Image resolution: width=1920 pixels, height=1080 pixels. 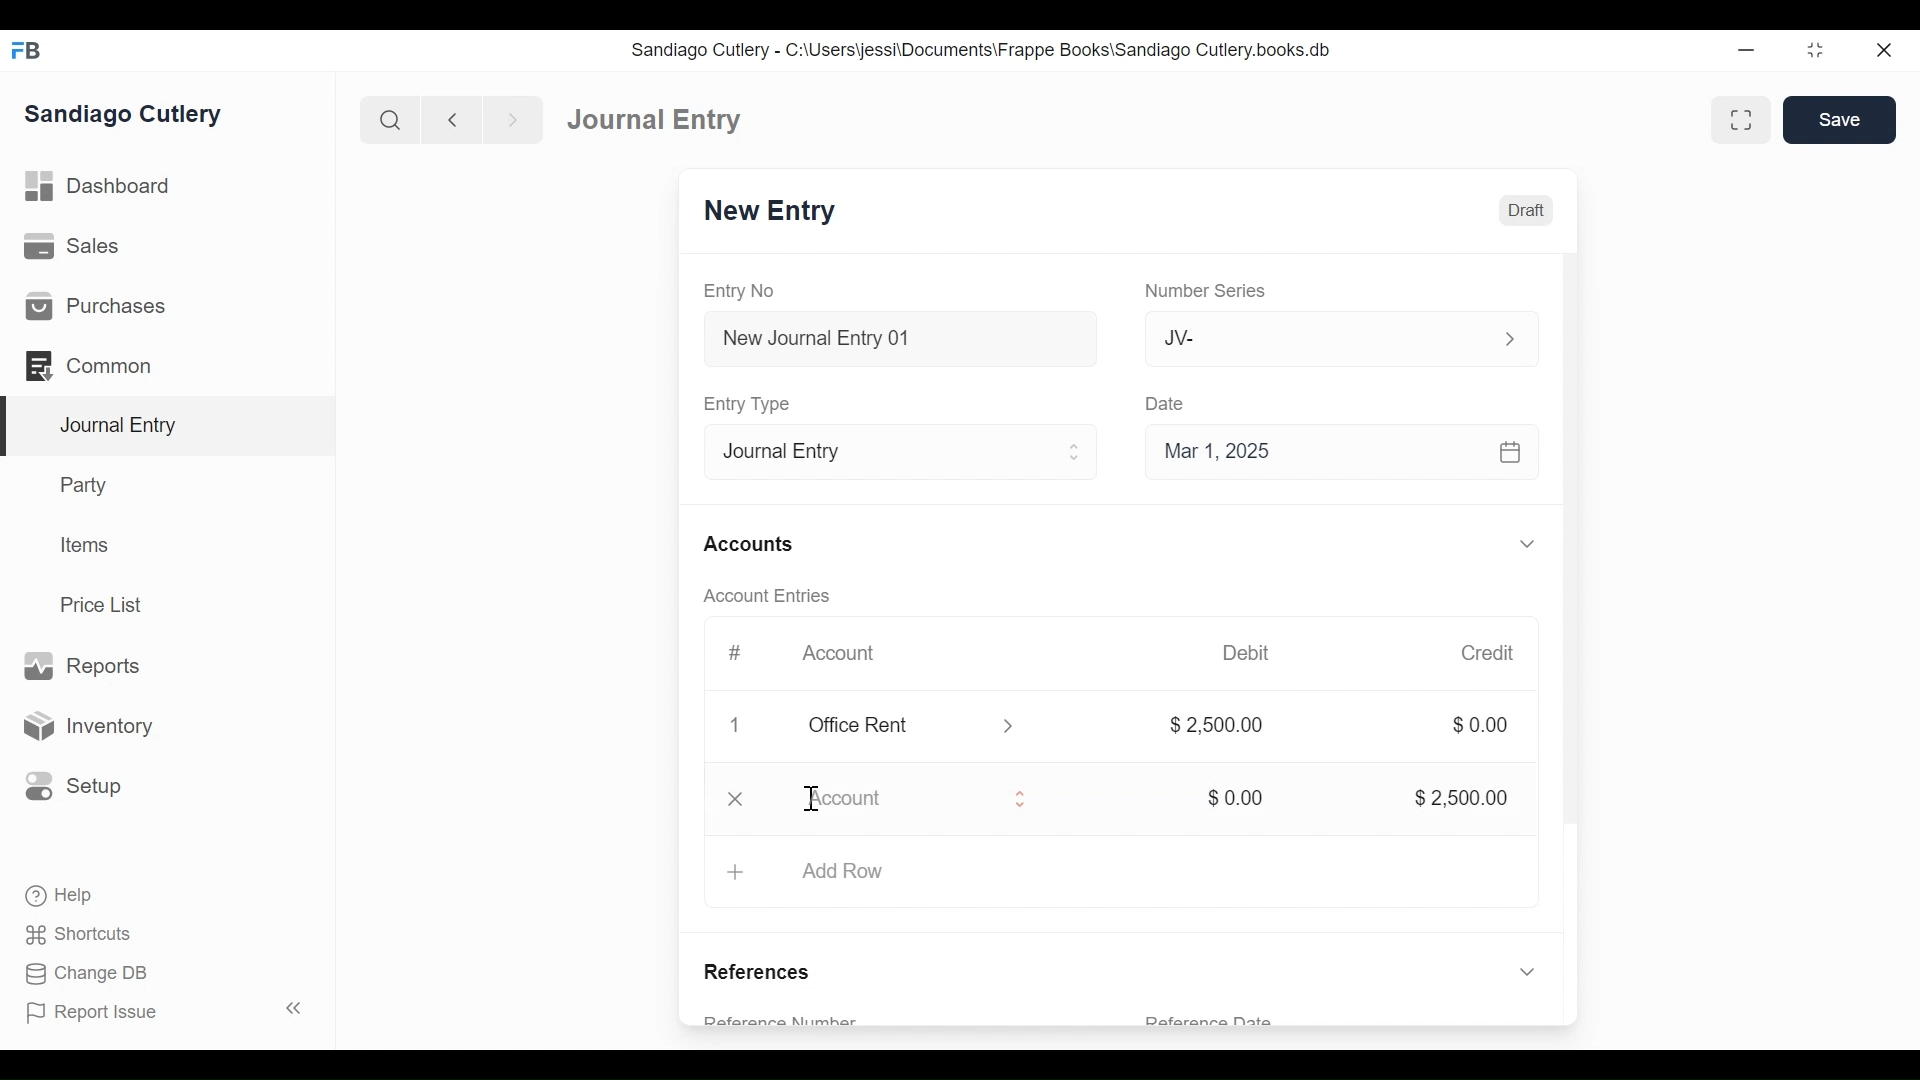 I want to click on Sandiago Cutlery - C:\Users\jessi\Documents\Frappe Books\Sandiago Cutlery.books.db, so click(x=987, y=49).